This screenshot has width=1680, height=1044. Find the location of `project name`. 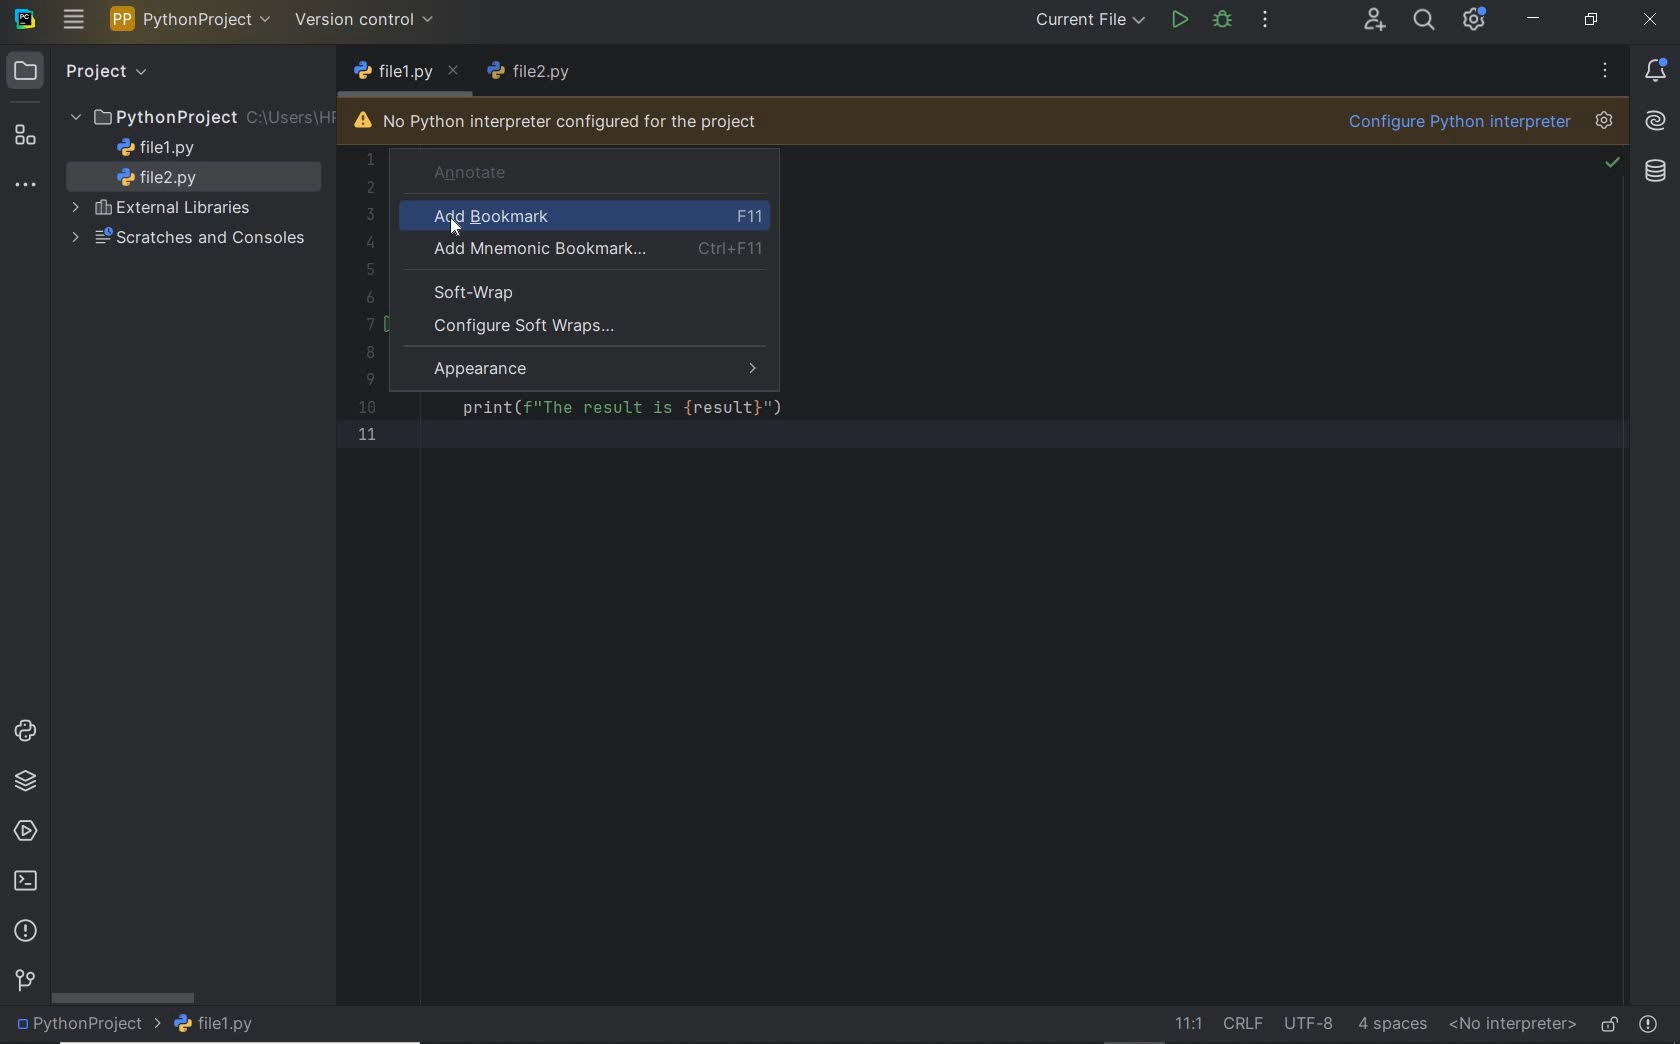

project name is located at coordinates (85, 1027).